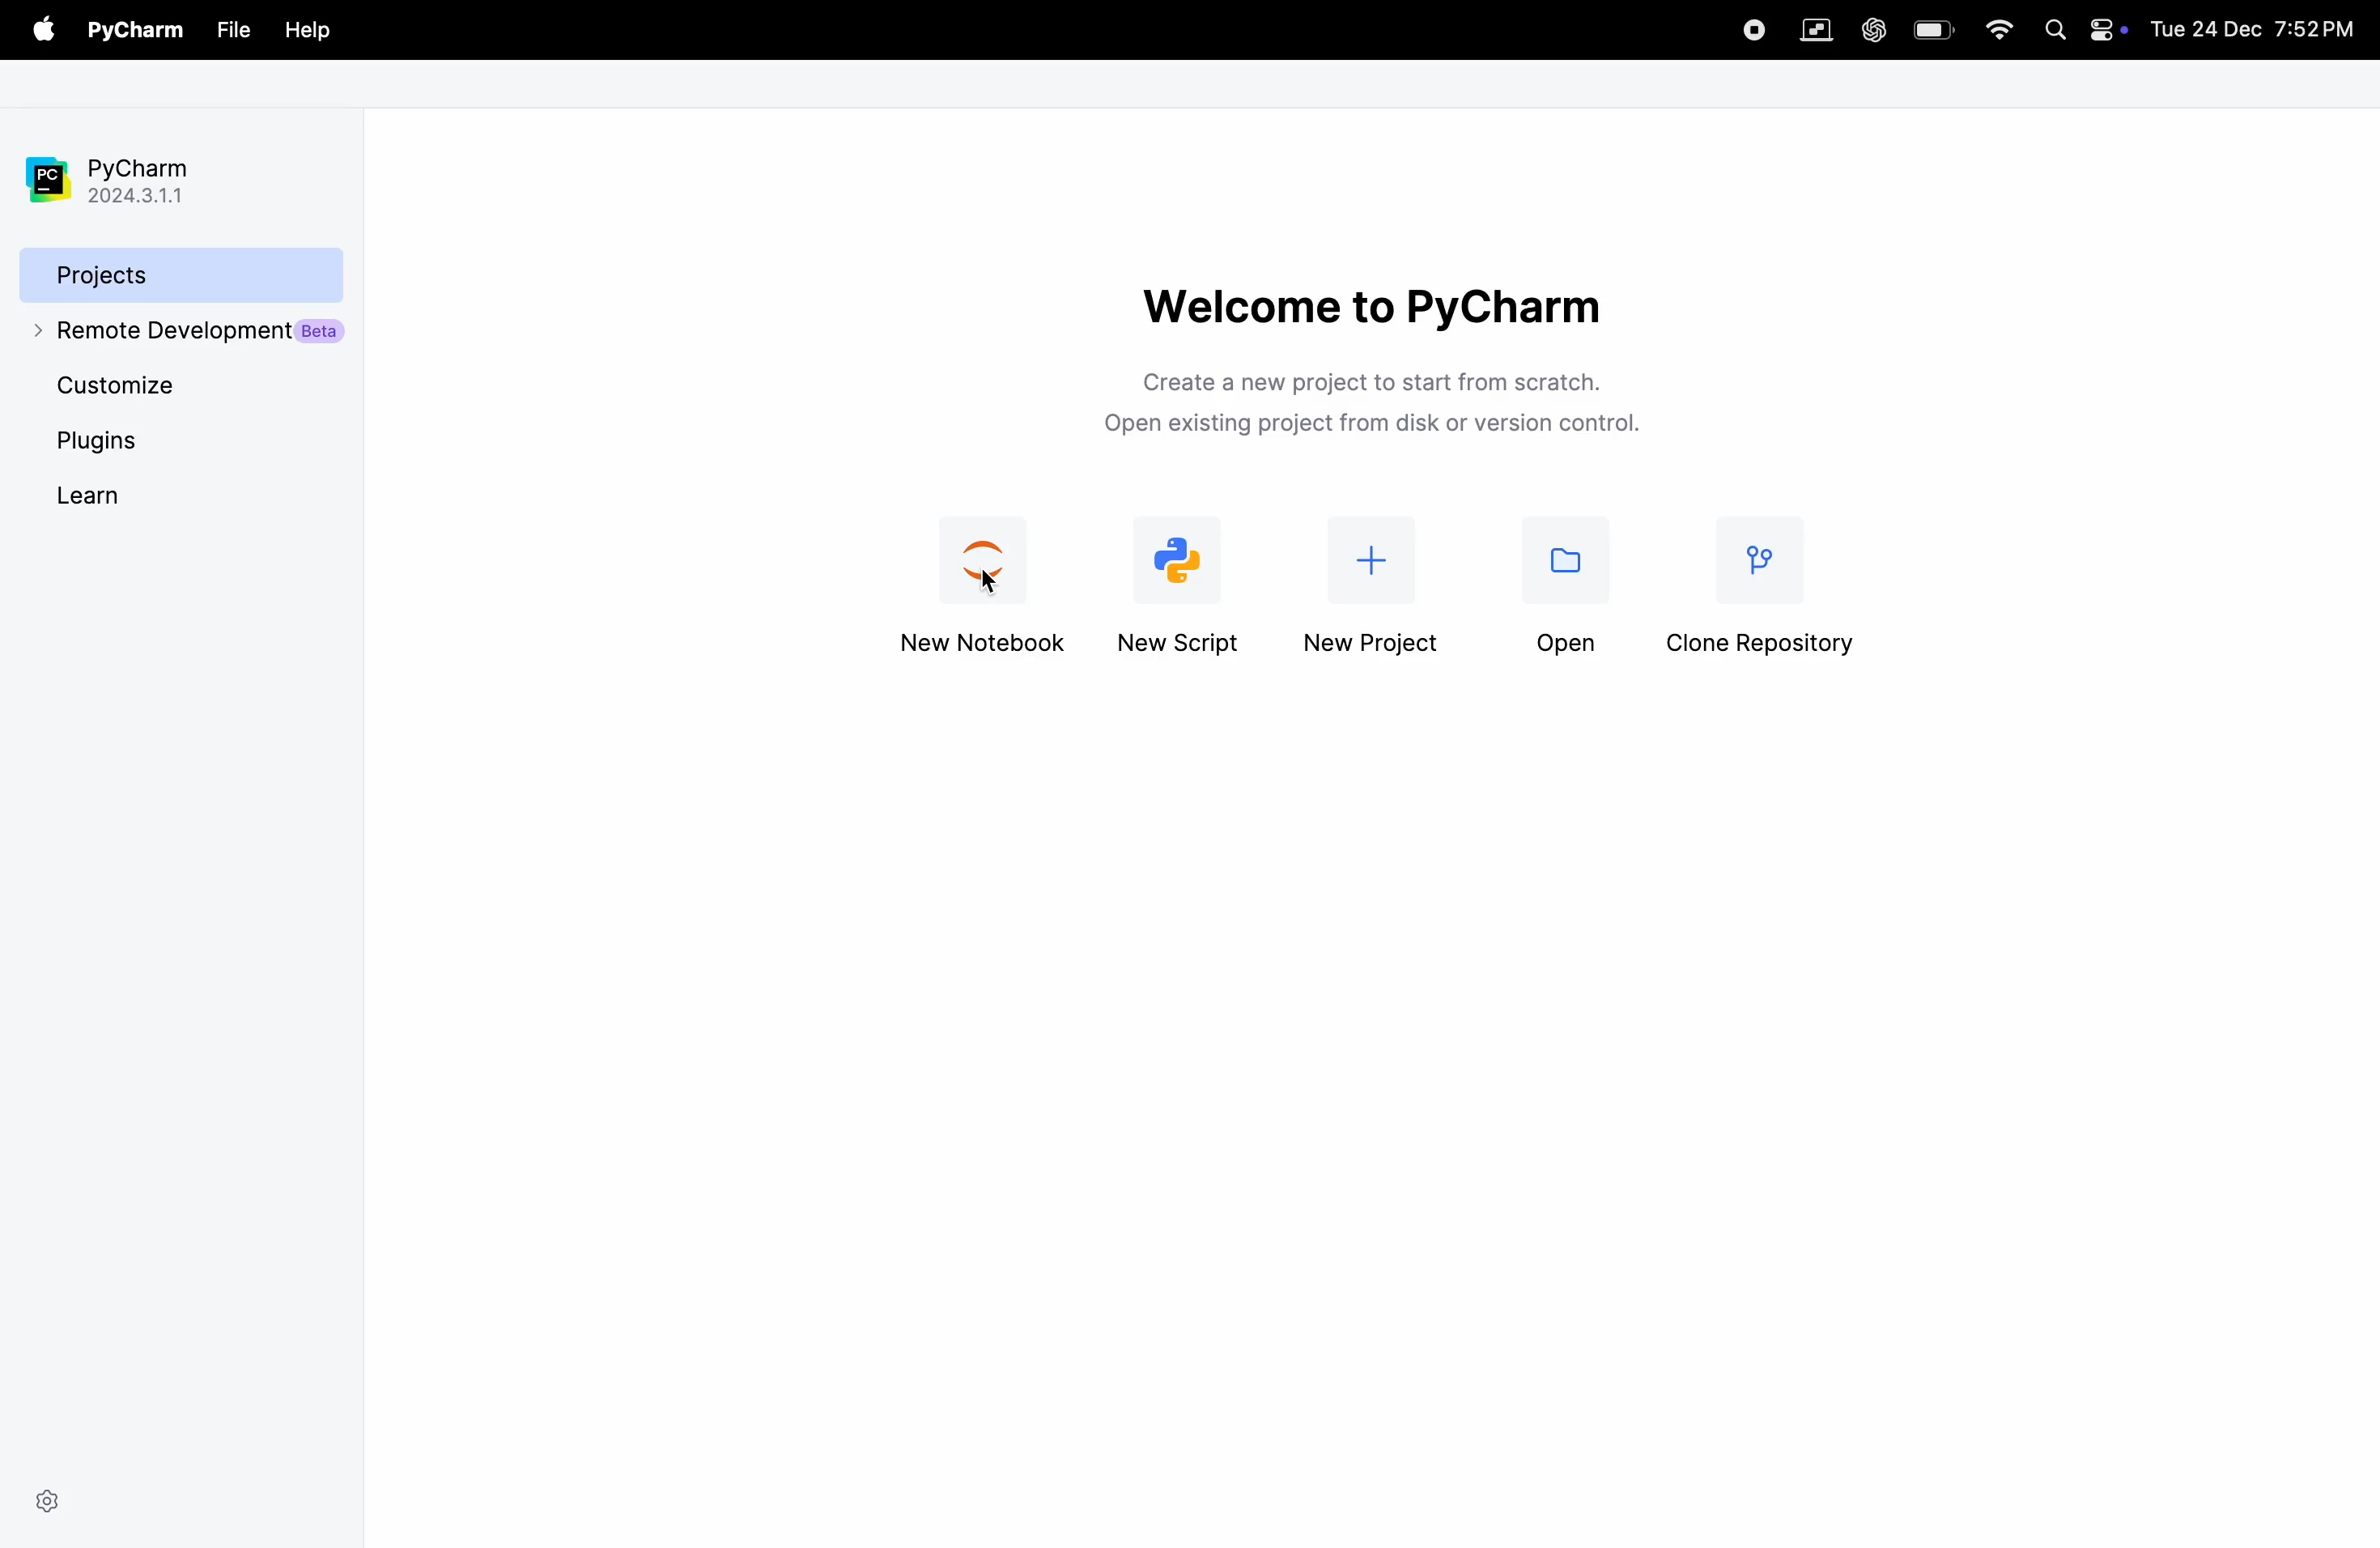 The height and width of the screenshot is (1548, 2380). Describe the element at coordinates (39, 28) in the screenshot. I see `apple menu` at that location.